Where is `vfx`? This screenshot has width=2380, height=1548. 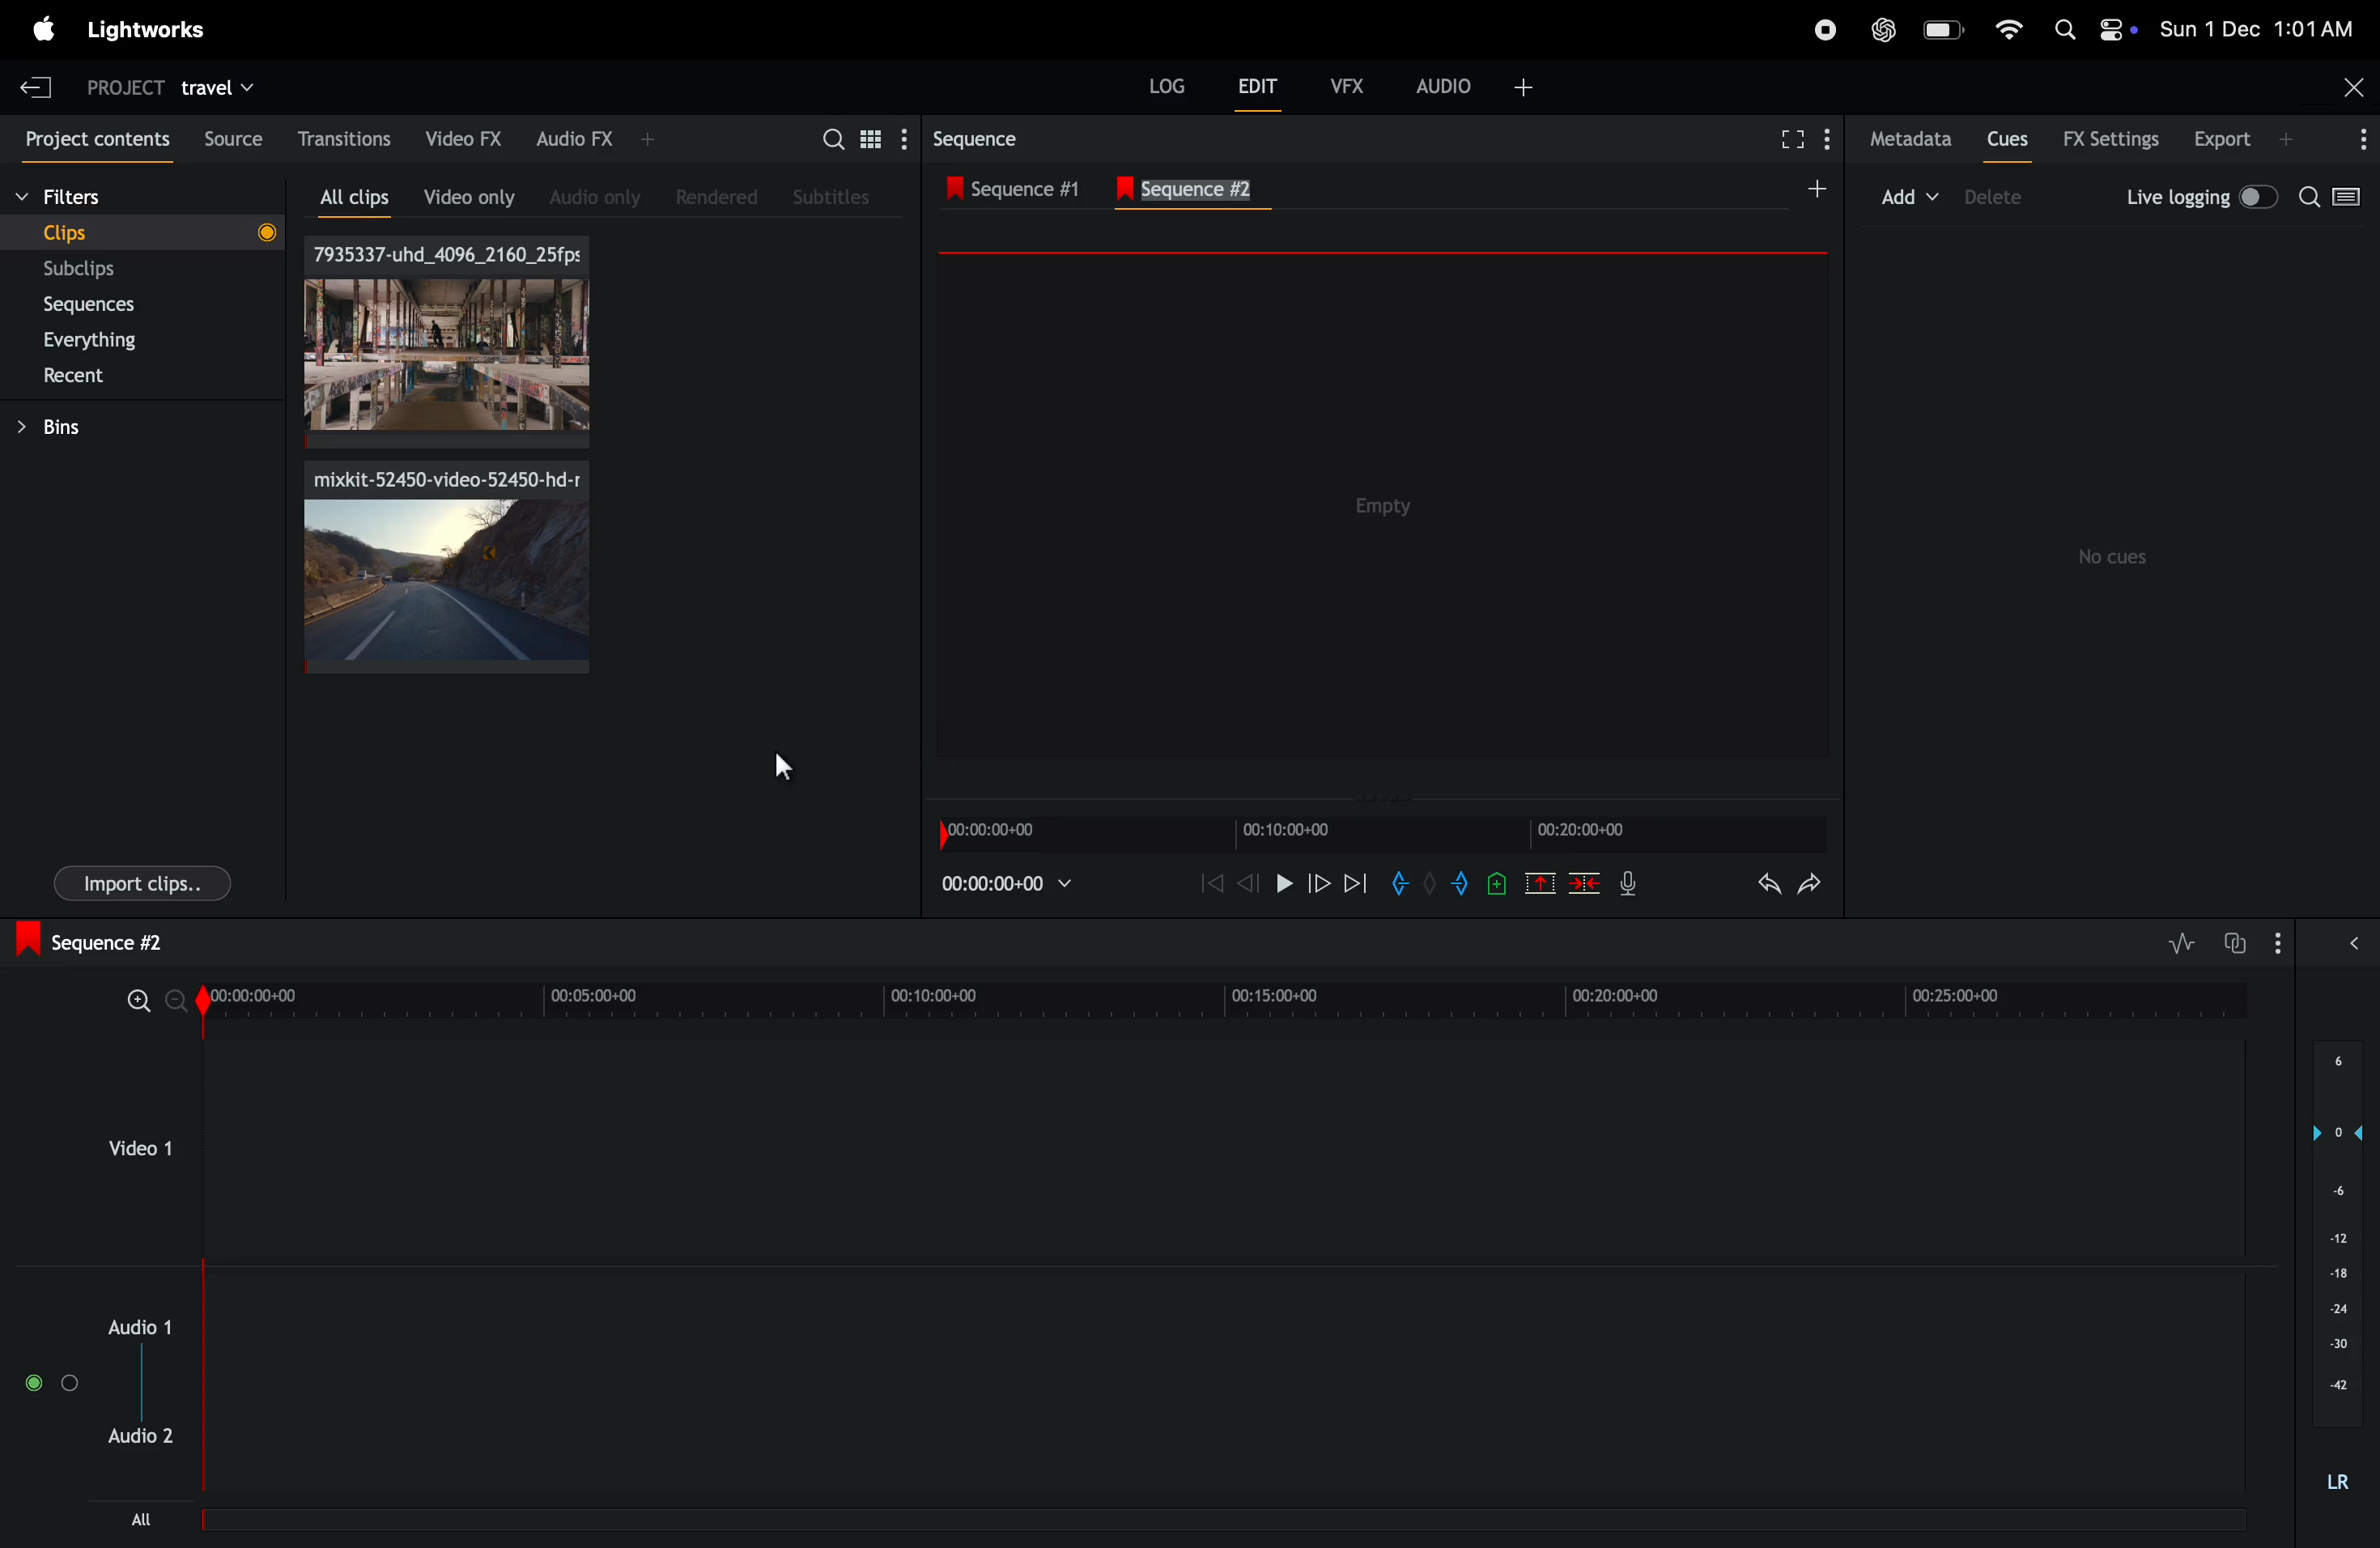 vfx is located at coordinates (1341, 83).